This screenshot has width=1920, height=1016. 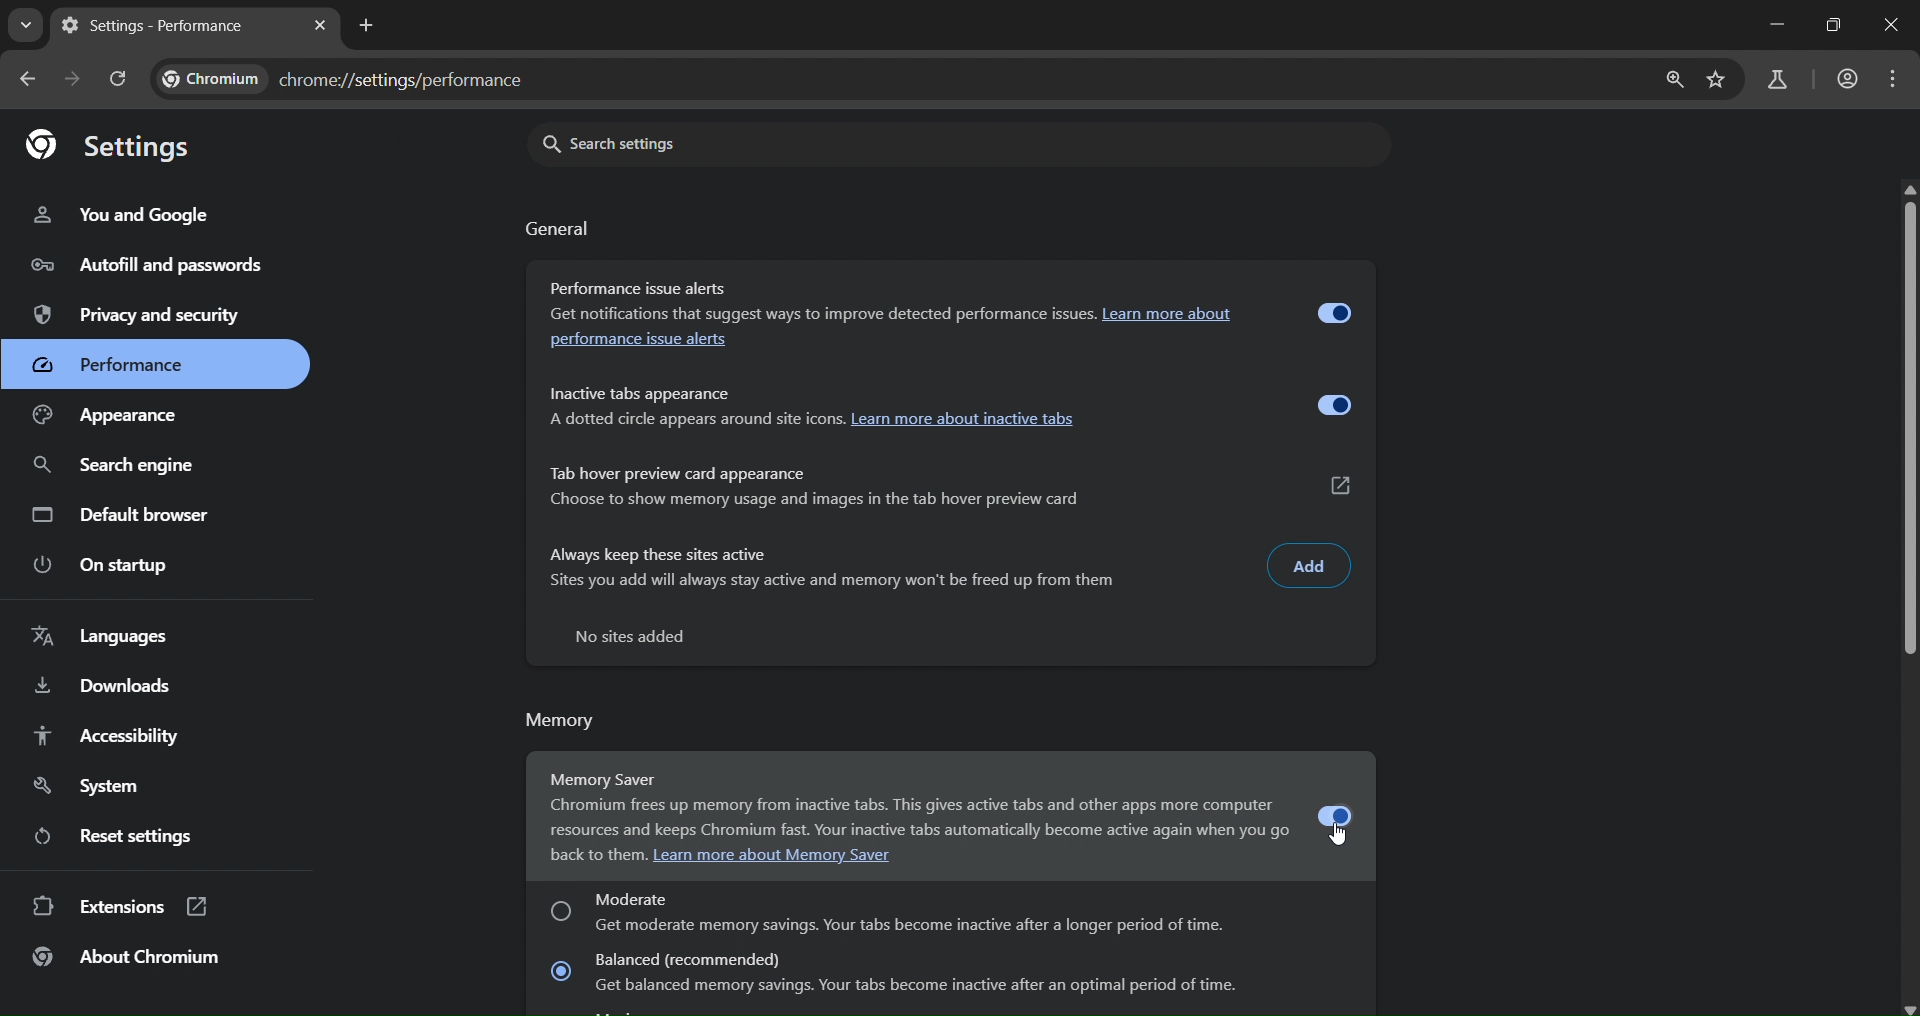 I want to click on sites you add will always stay and memory won't be freed up from them, so click(x=837, y=580).